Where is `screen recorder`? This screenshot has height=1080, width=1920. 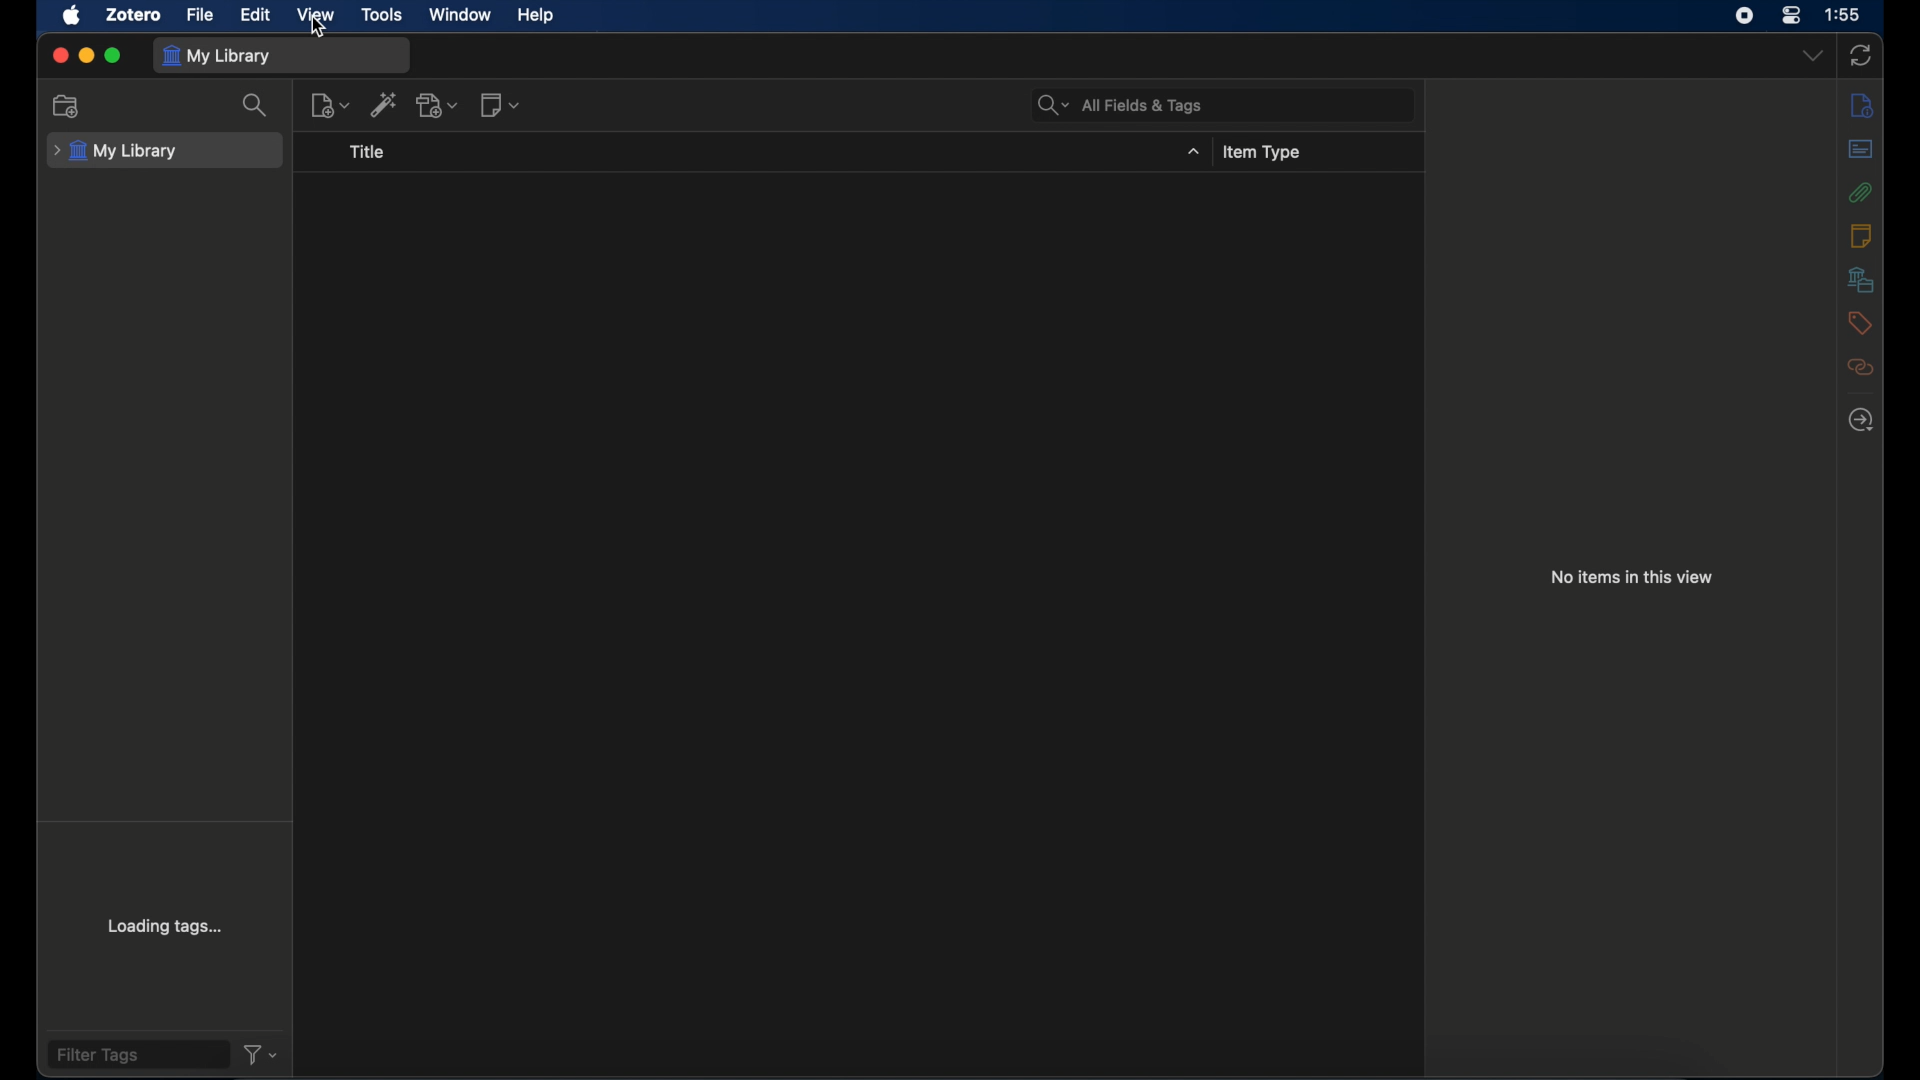 screen recorder is located at coordinates (1745, 16).